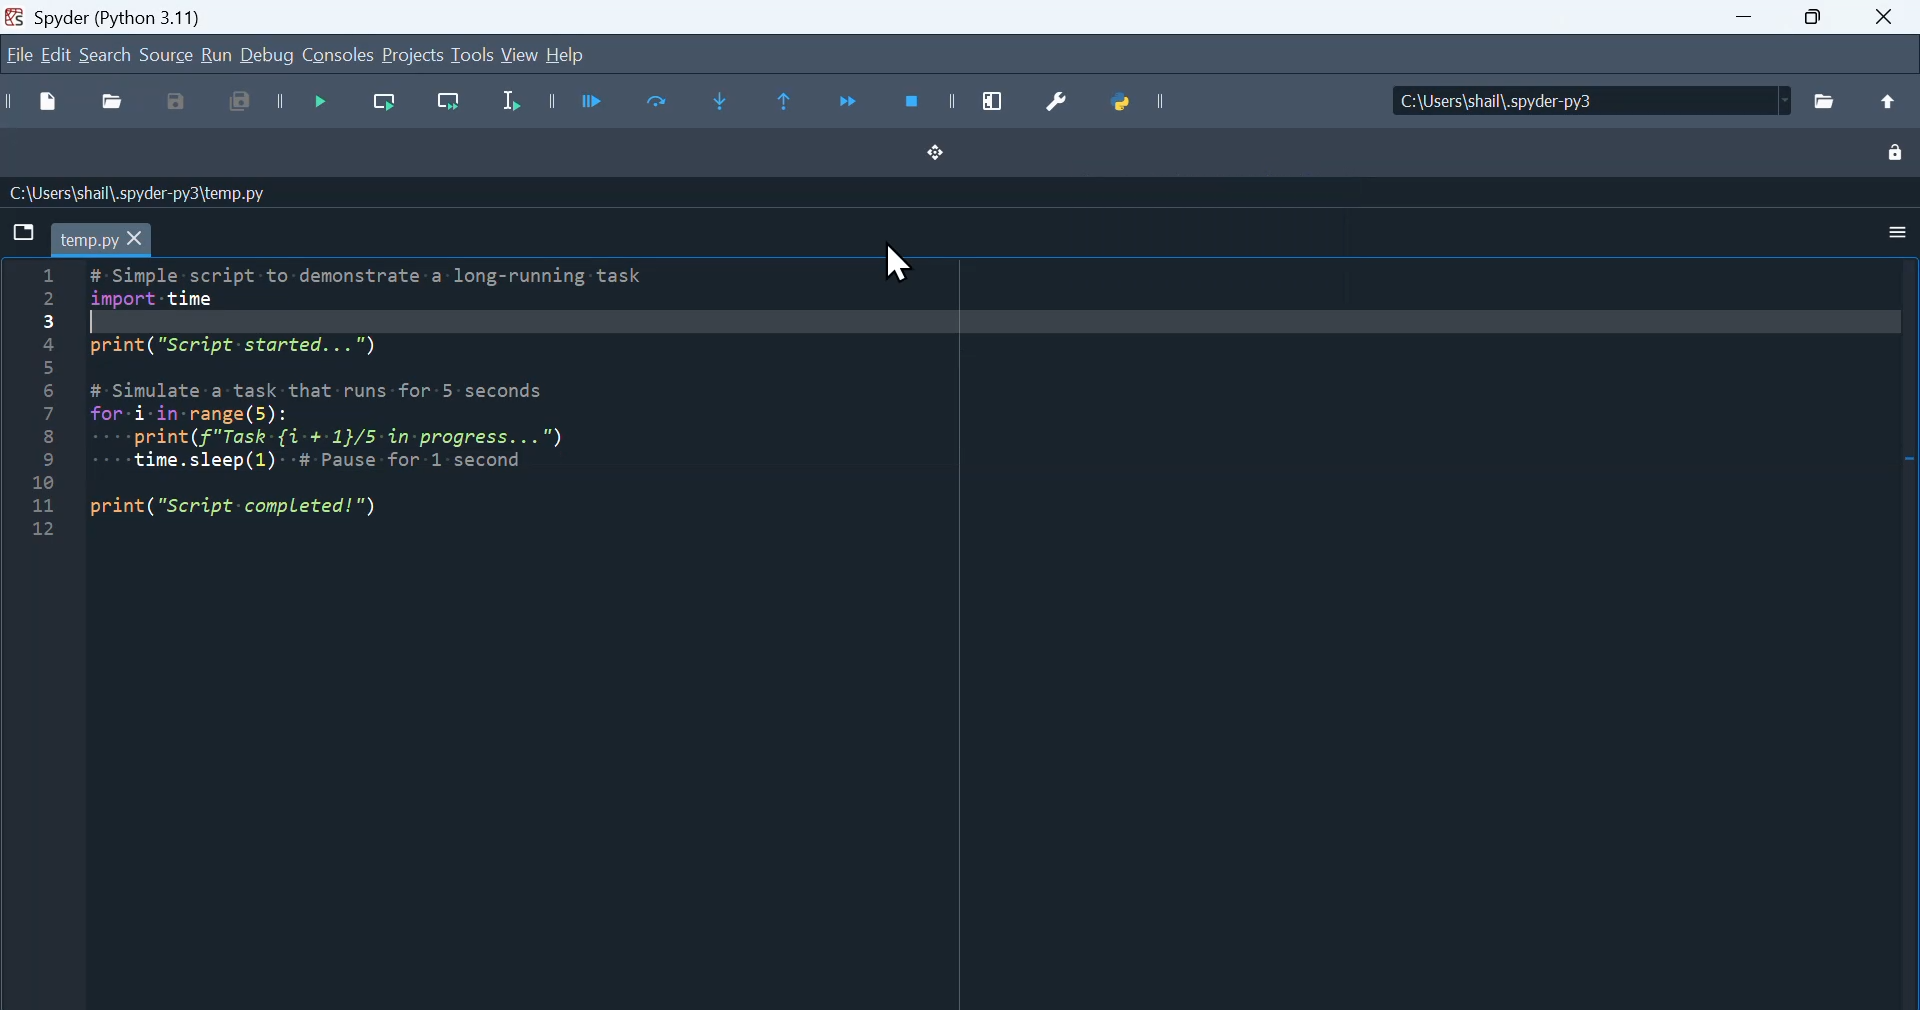 This screenshot has height=1010, width=1920. Describe the element at coordinates (588, 102) in the screenshot. I see `Run file` at that location.